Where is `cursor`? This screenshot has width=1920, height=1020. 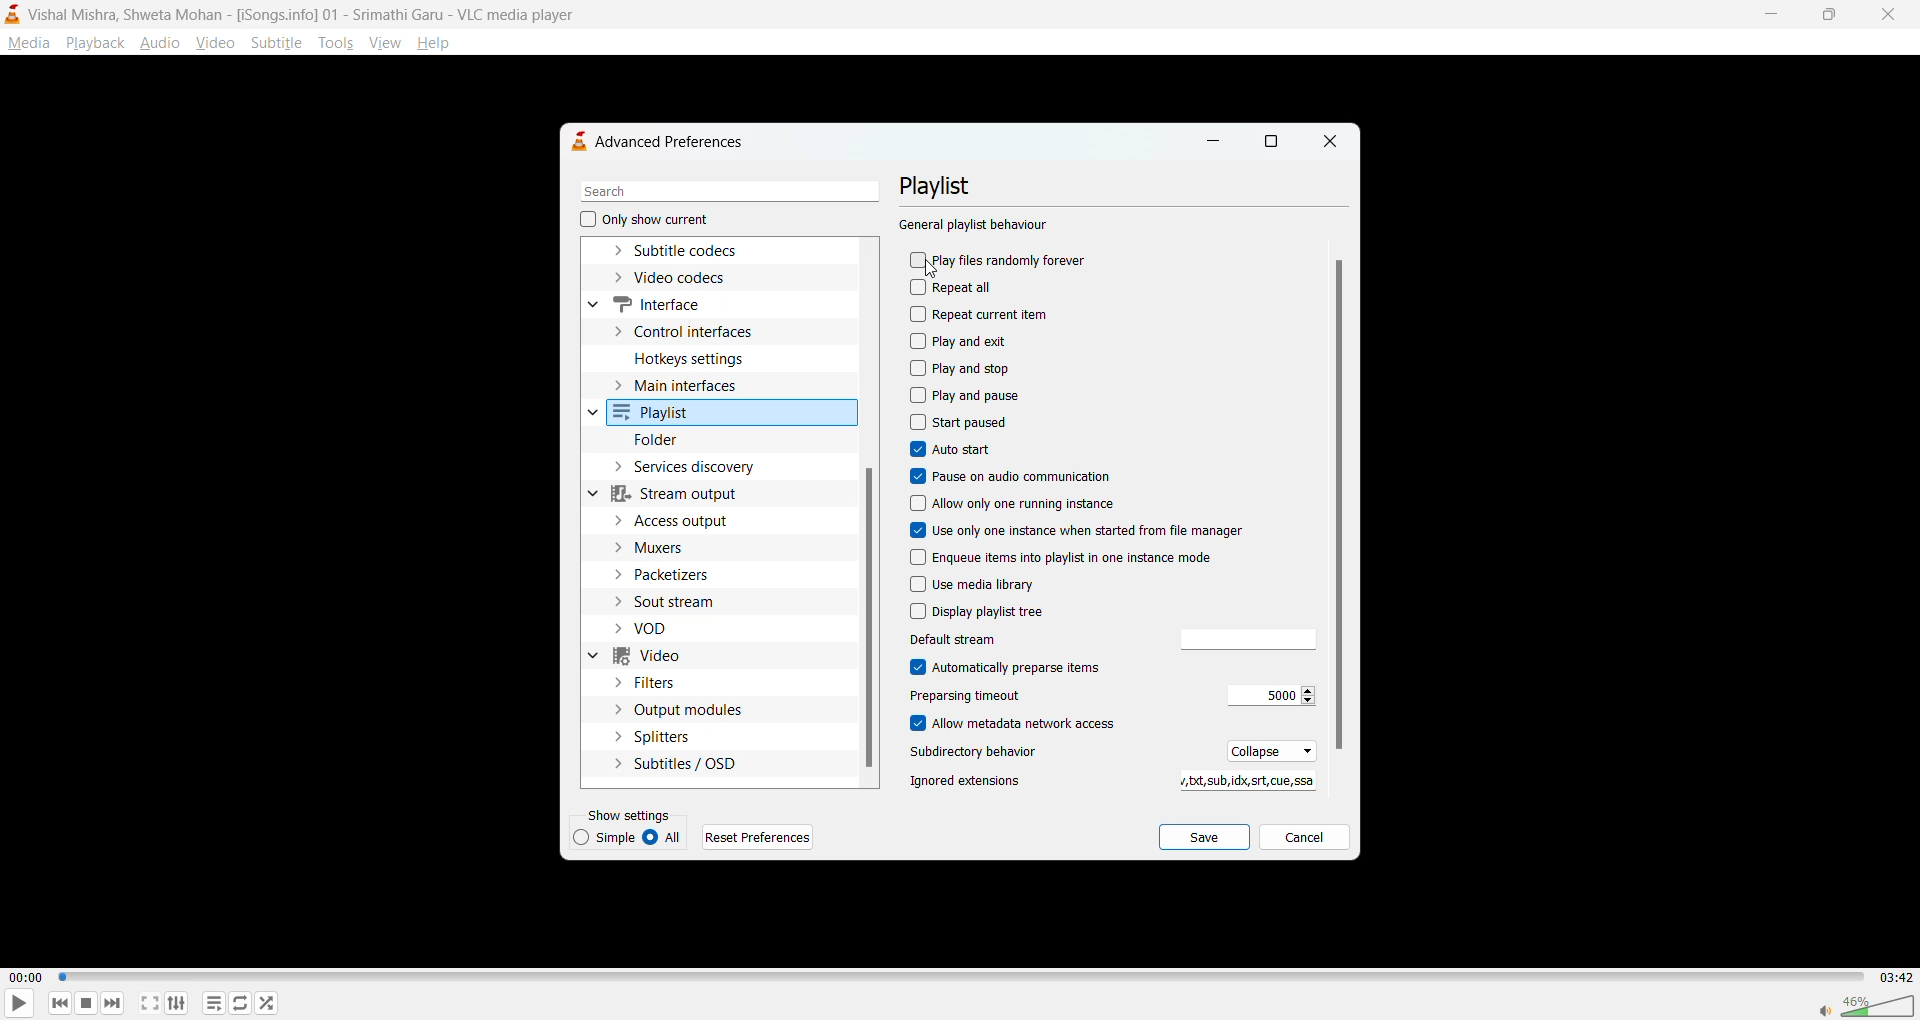
cursor is located at coordinates (933, 271).